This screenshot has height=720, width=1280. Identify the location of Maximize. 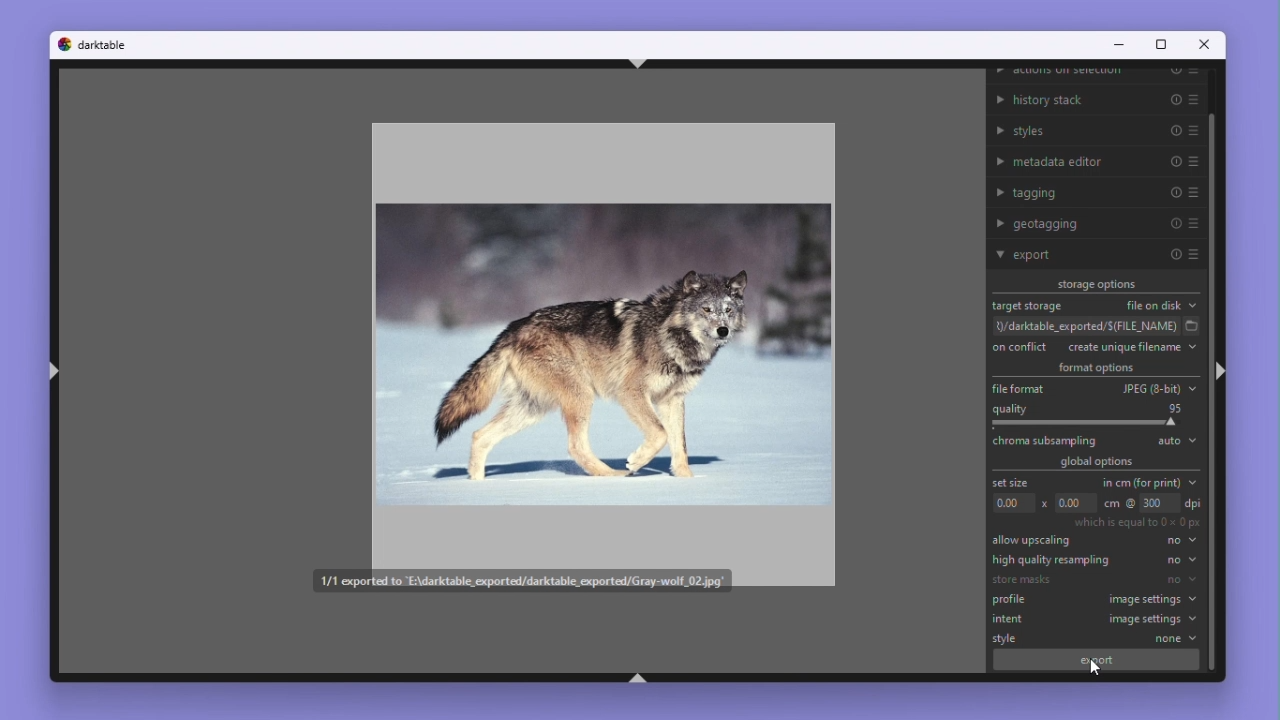
(1162, 44).